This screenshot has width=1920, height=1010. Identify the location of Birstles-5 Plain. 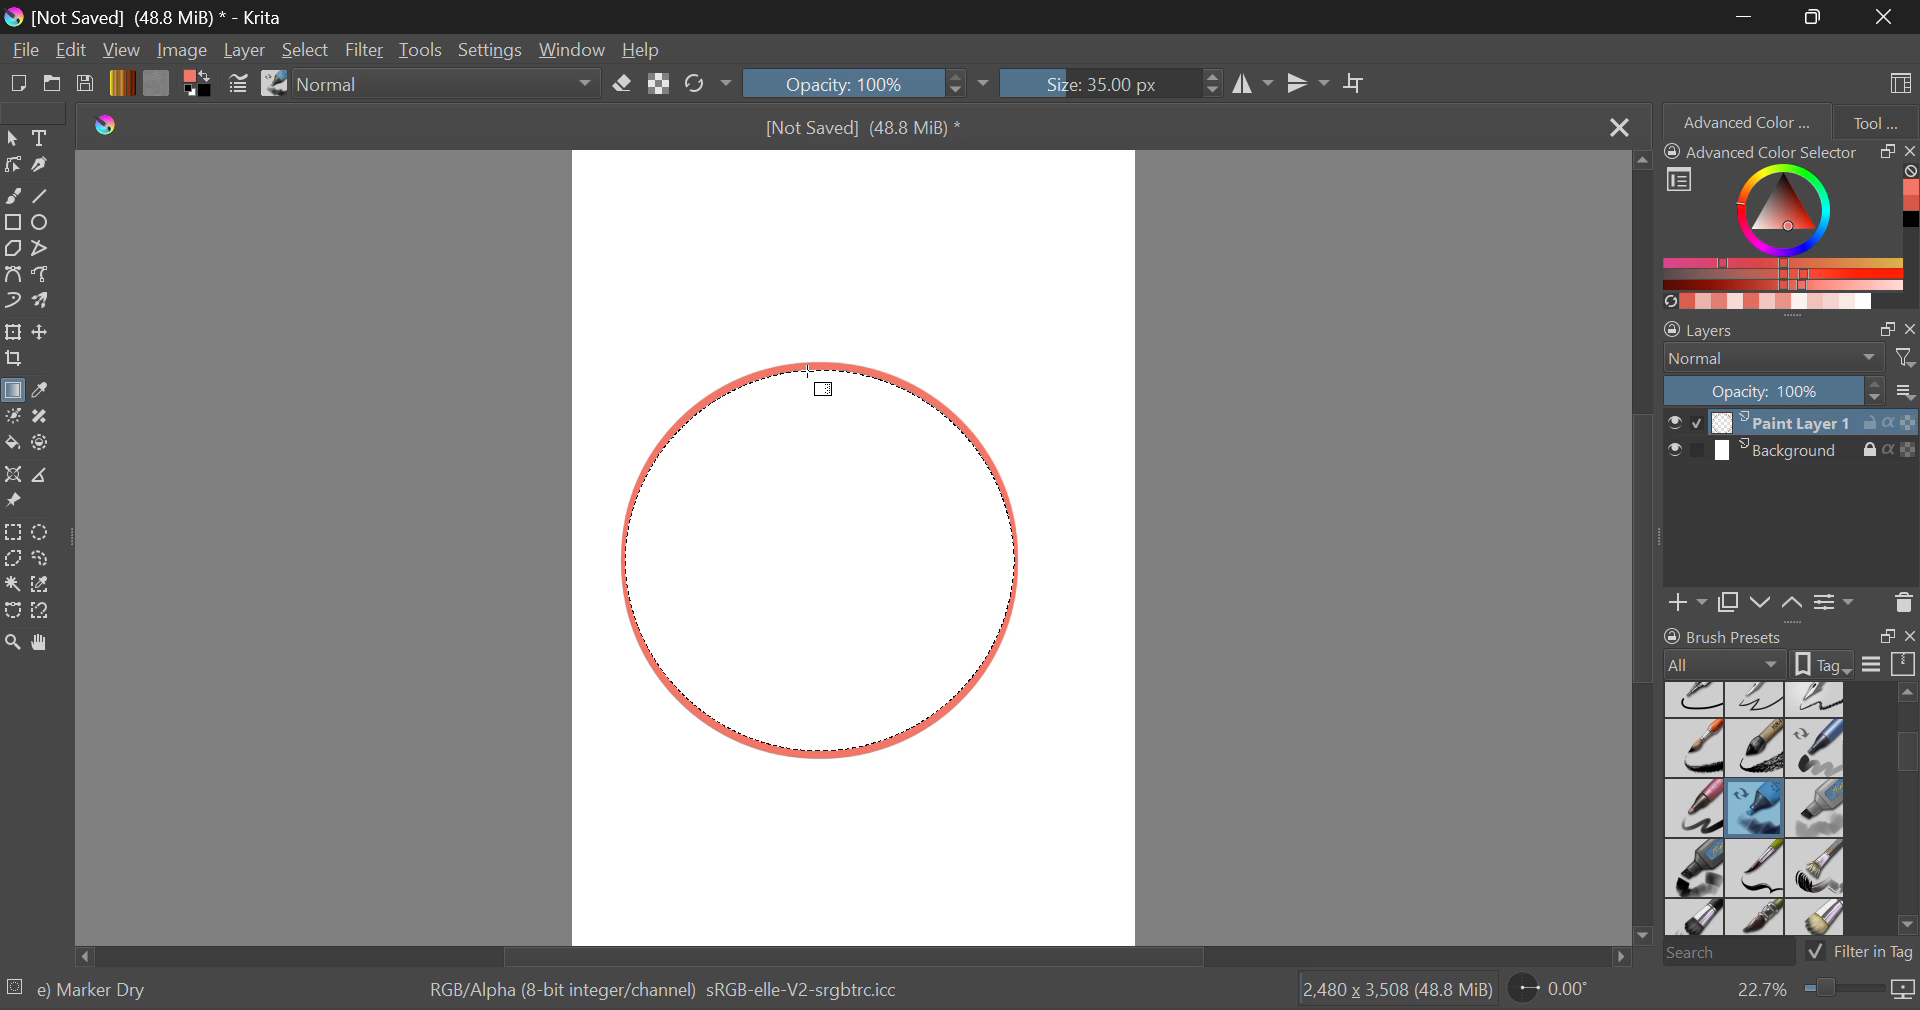
(1820, 919).